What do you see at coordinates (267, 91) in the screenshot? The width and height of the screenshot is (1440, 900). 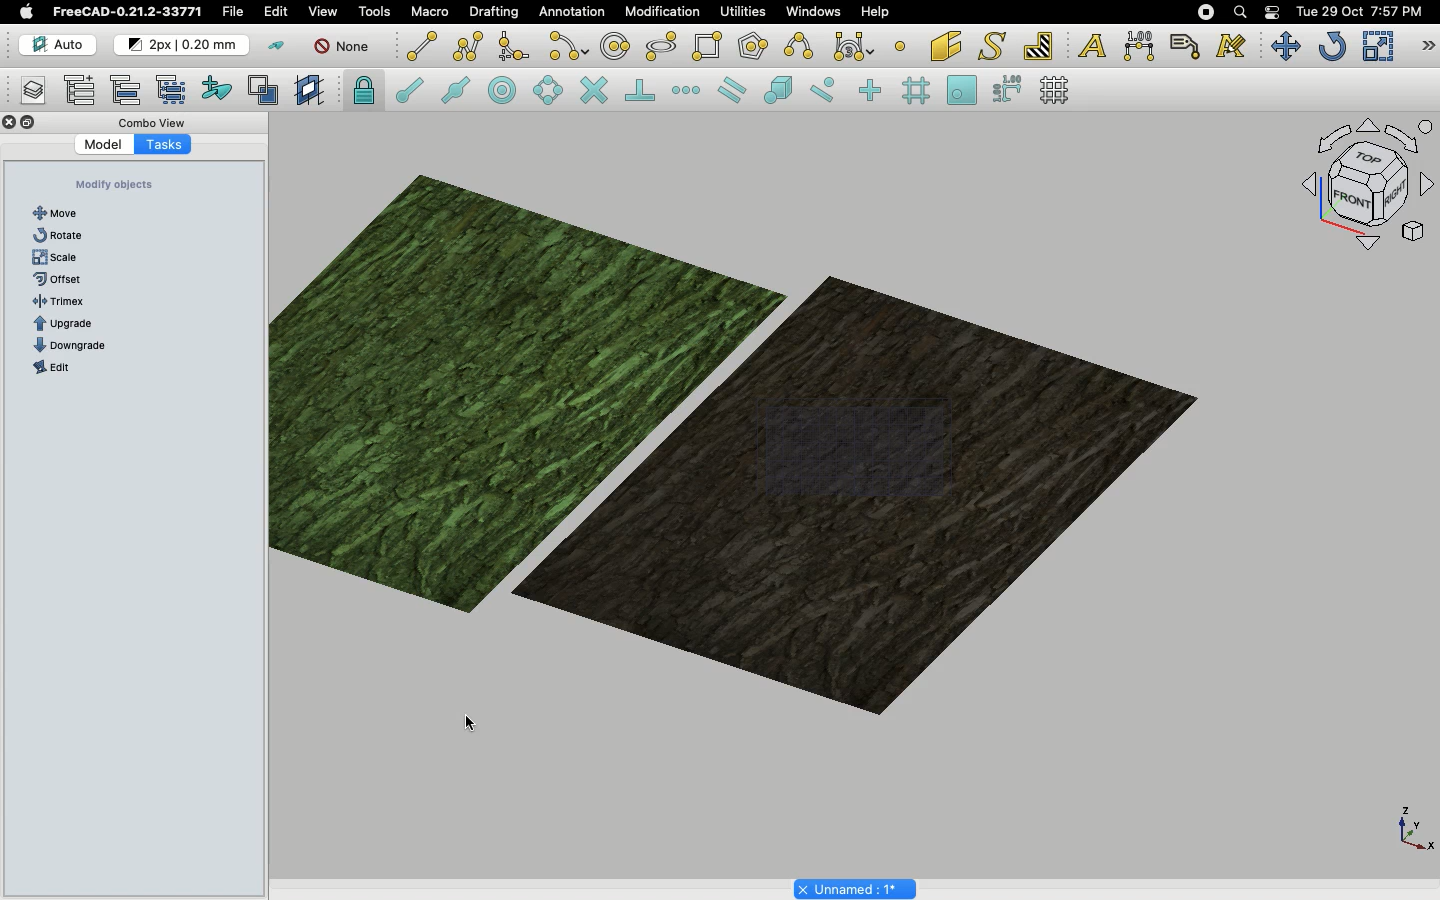 I see `Create working plane proxy` at bounding box center [267, 91].